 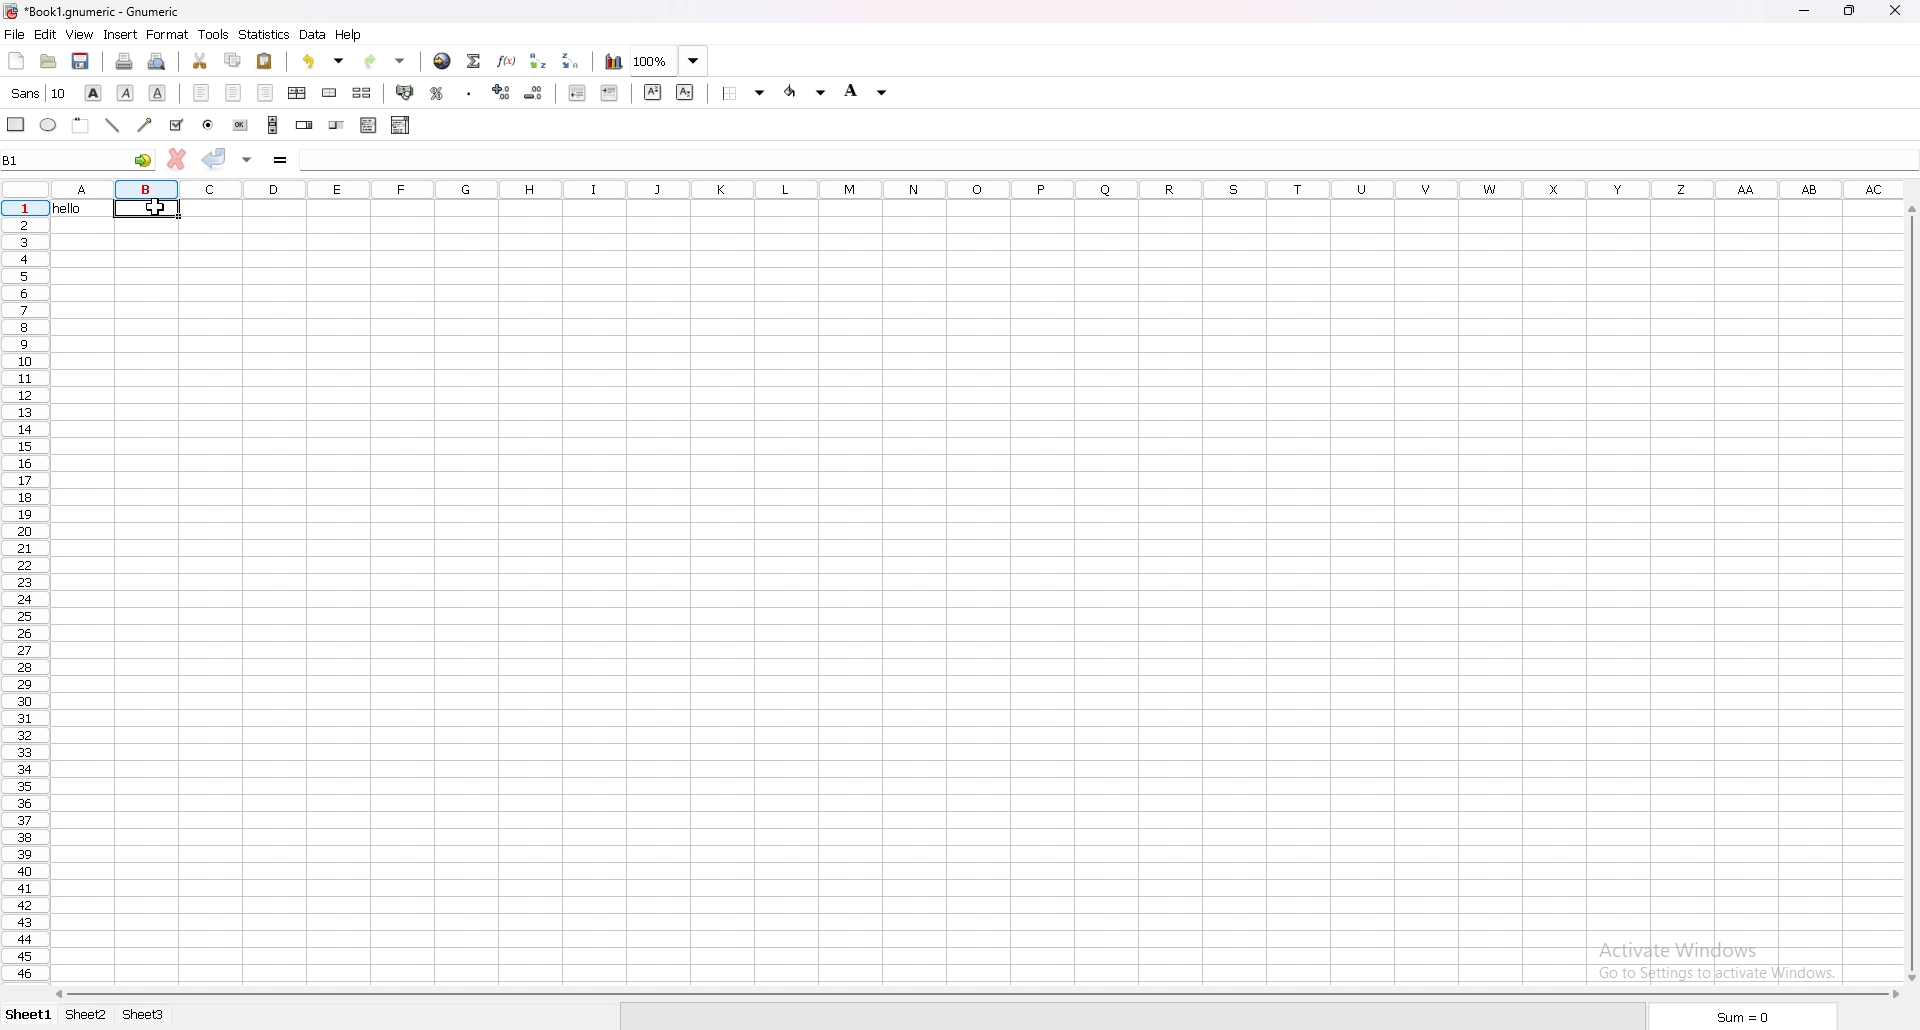 I want to click on cut, so click(x=199, y=61).